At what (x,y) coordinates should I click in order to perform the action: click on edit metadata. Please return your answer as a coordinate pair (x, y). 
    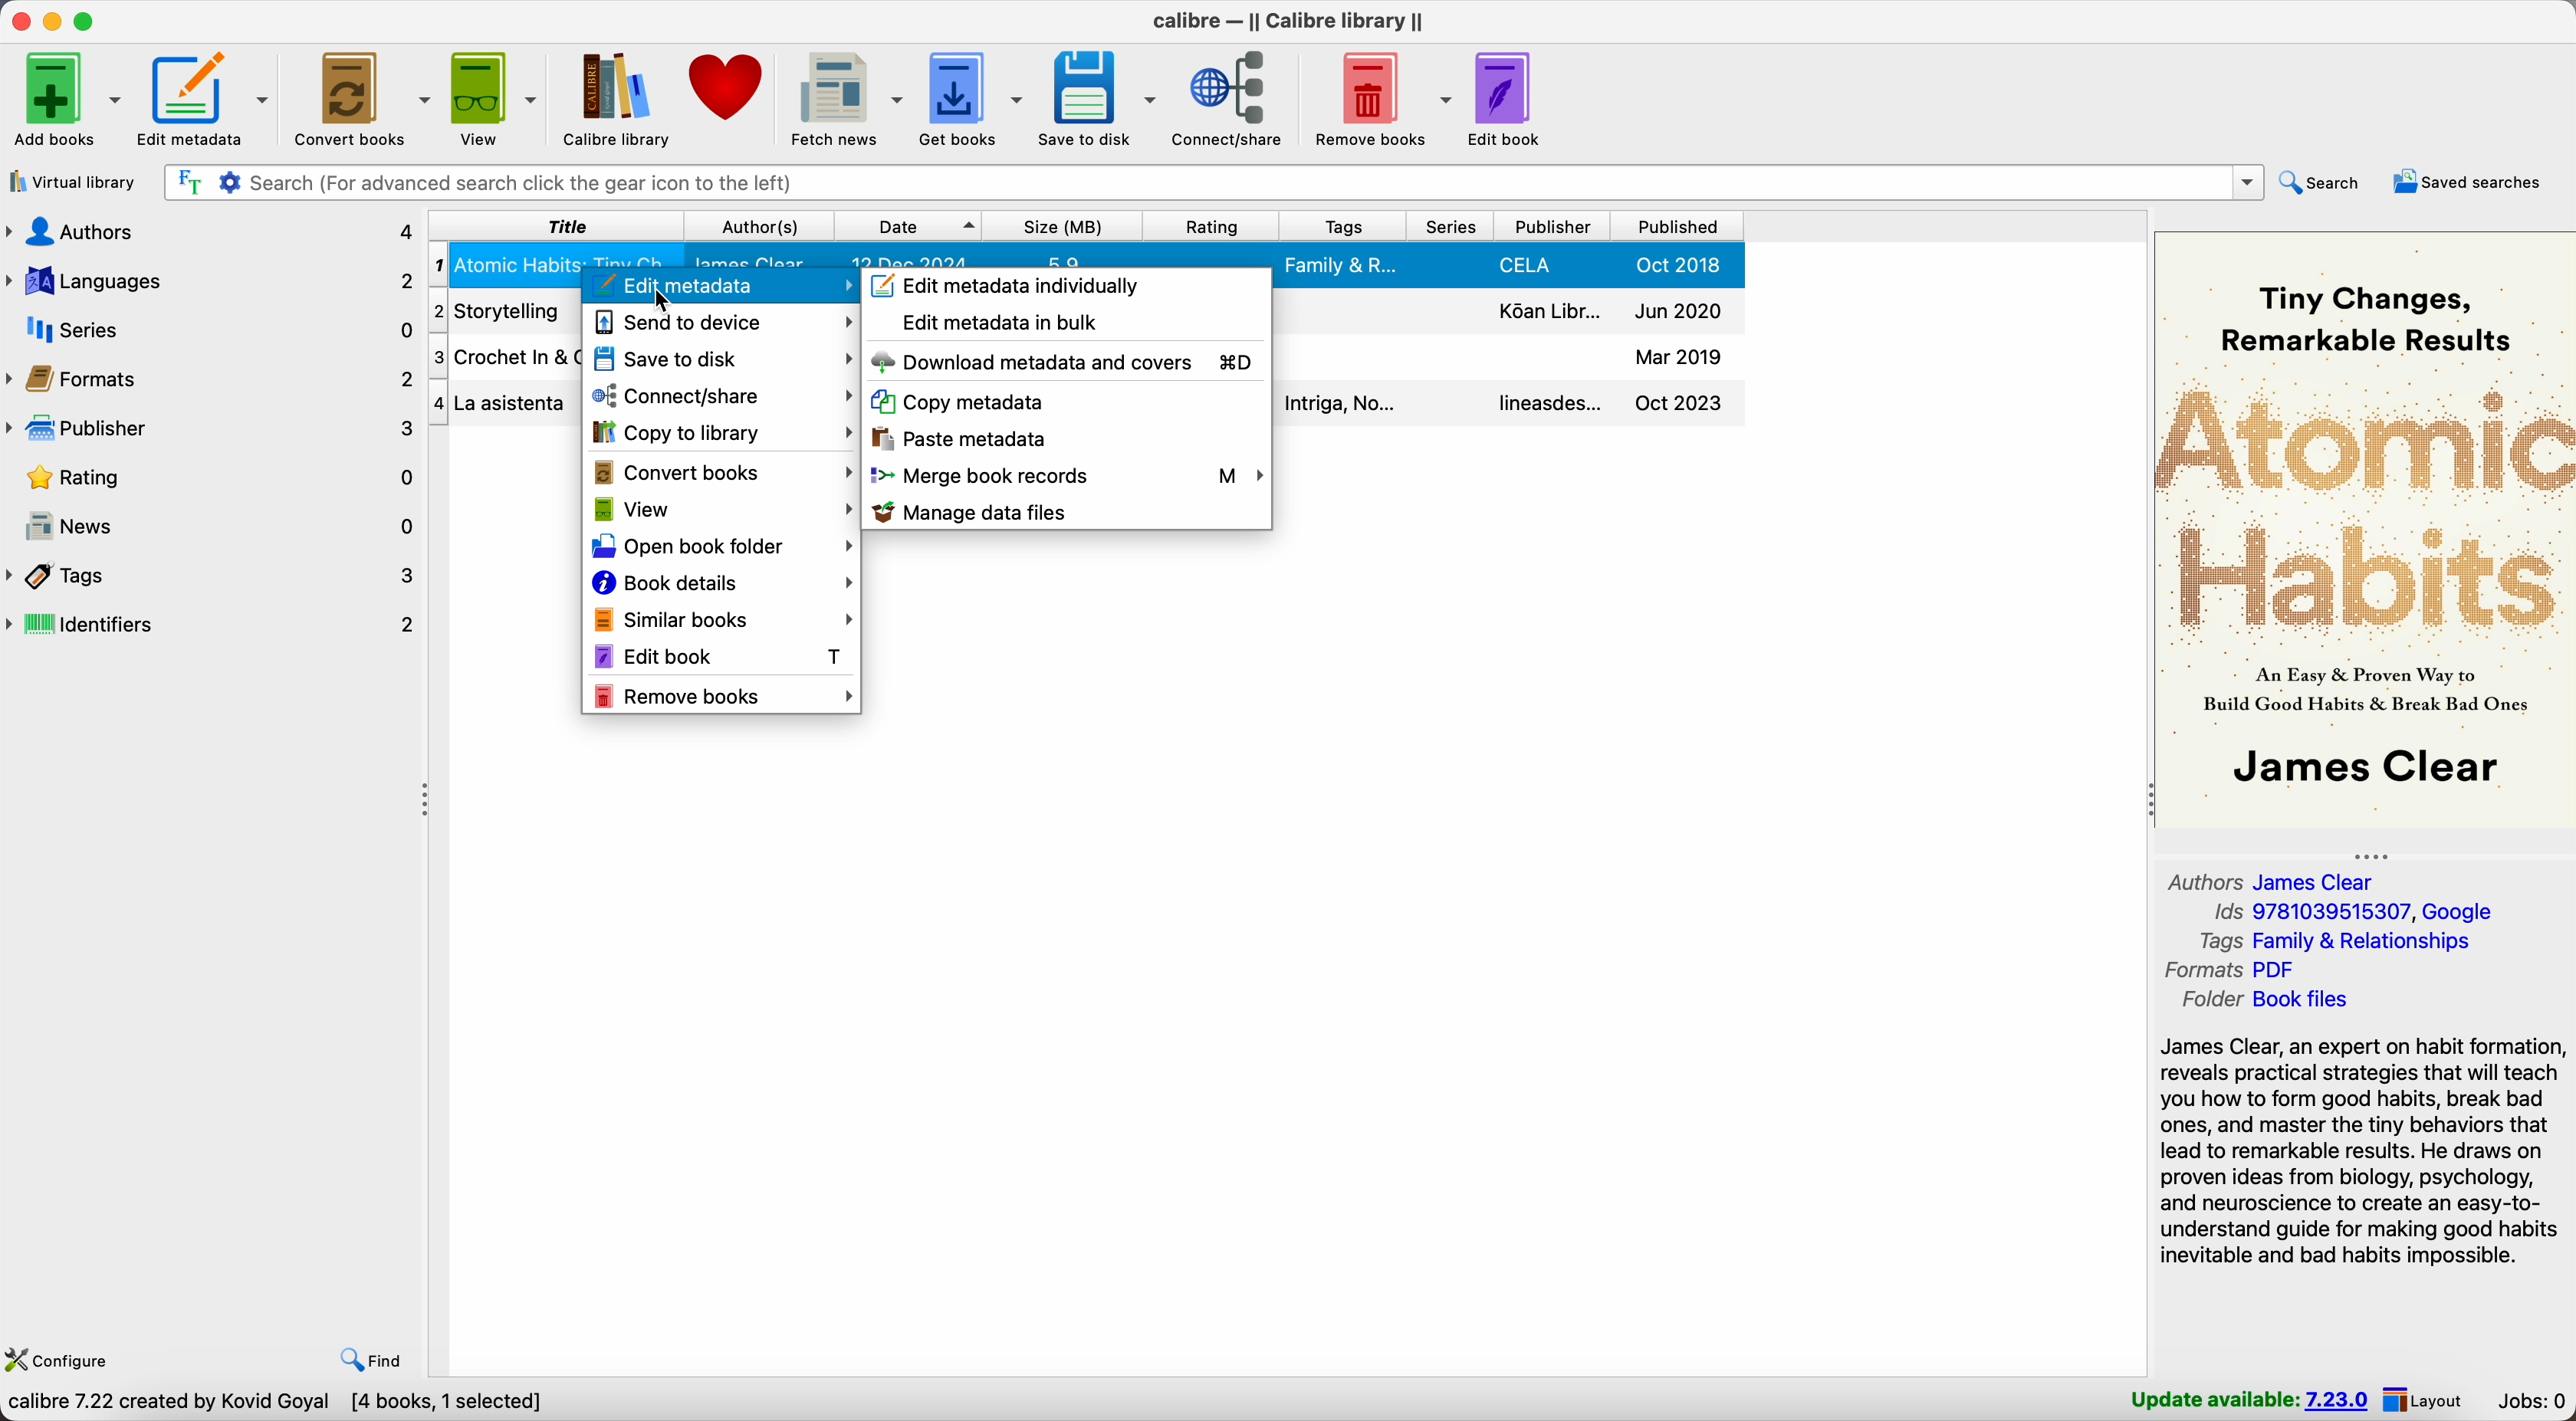
    Looking at the image, I should click on (765, 287).